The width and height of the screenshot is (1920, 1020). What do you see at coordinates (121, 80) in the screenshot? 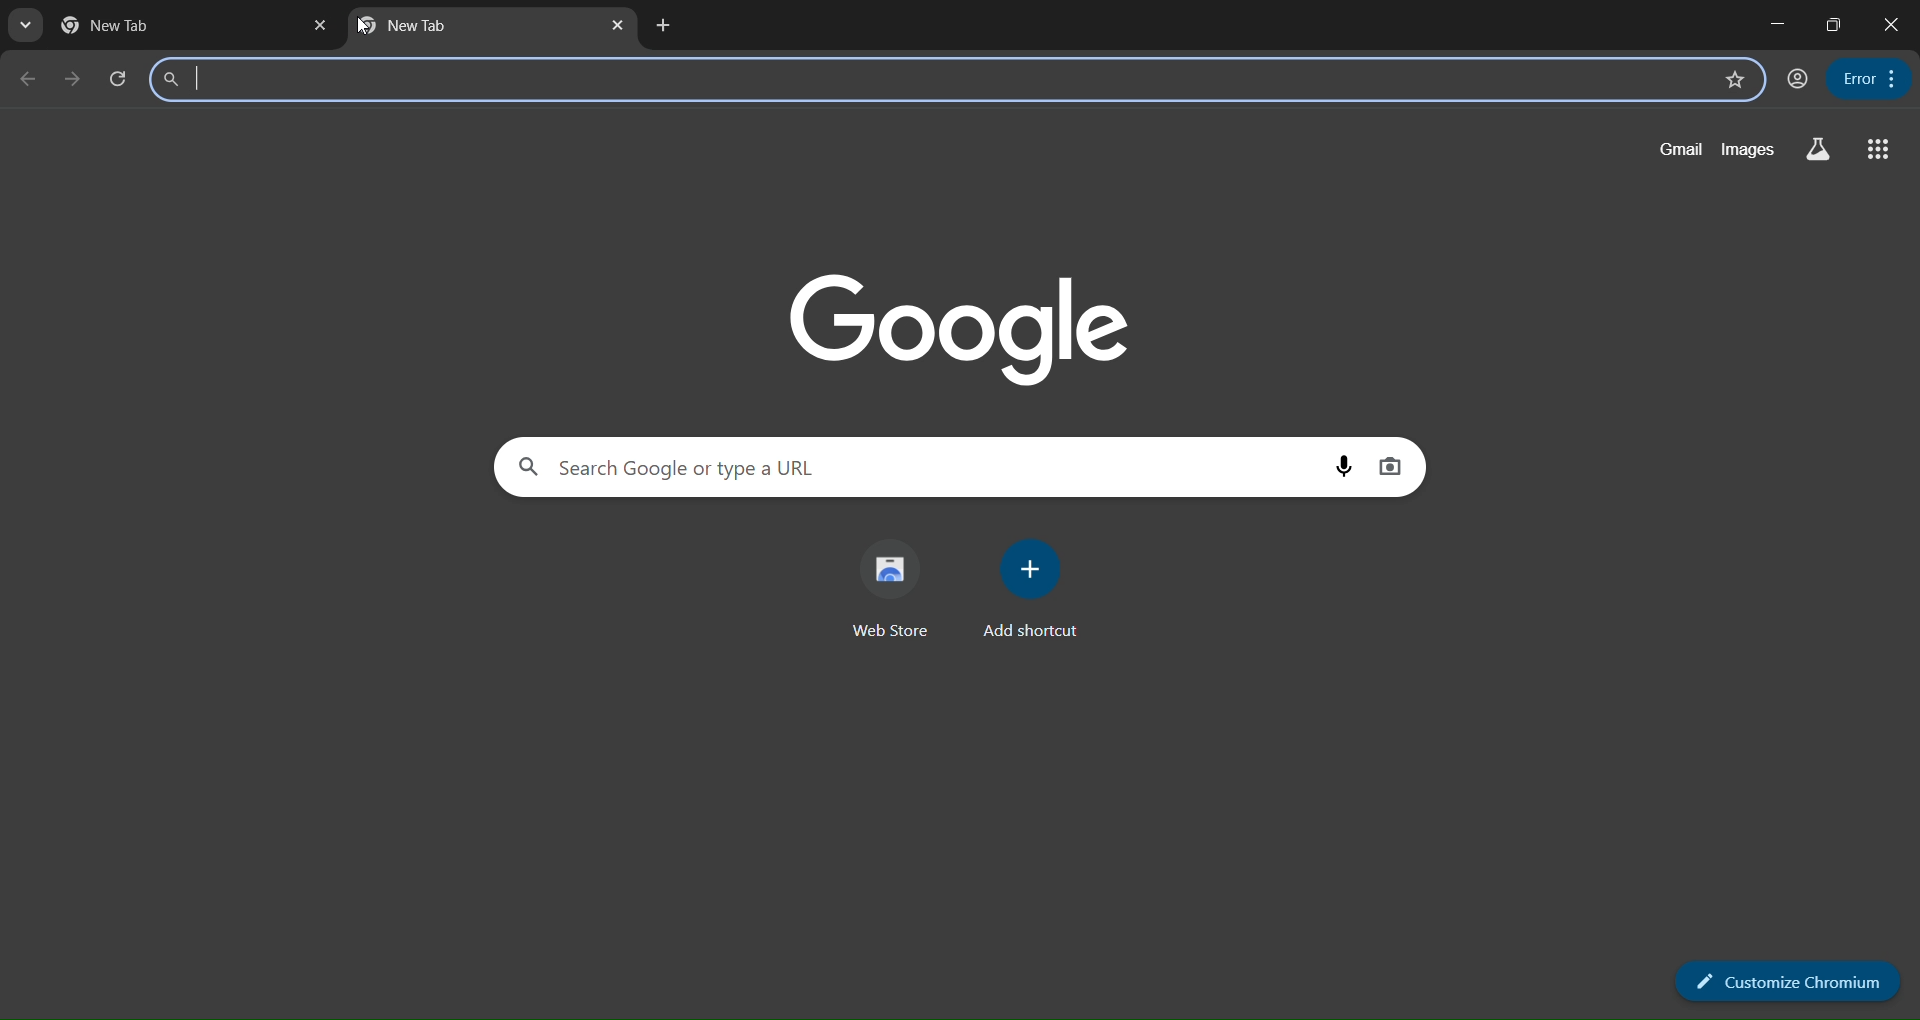
I see `refresh` at bounding box center [121, 80].